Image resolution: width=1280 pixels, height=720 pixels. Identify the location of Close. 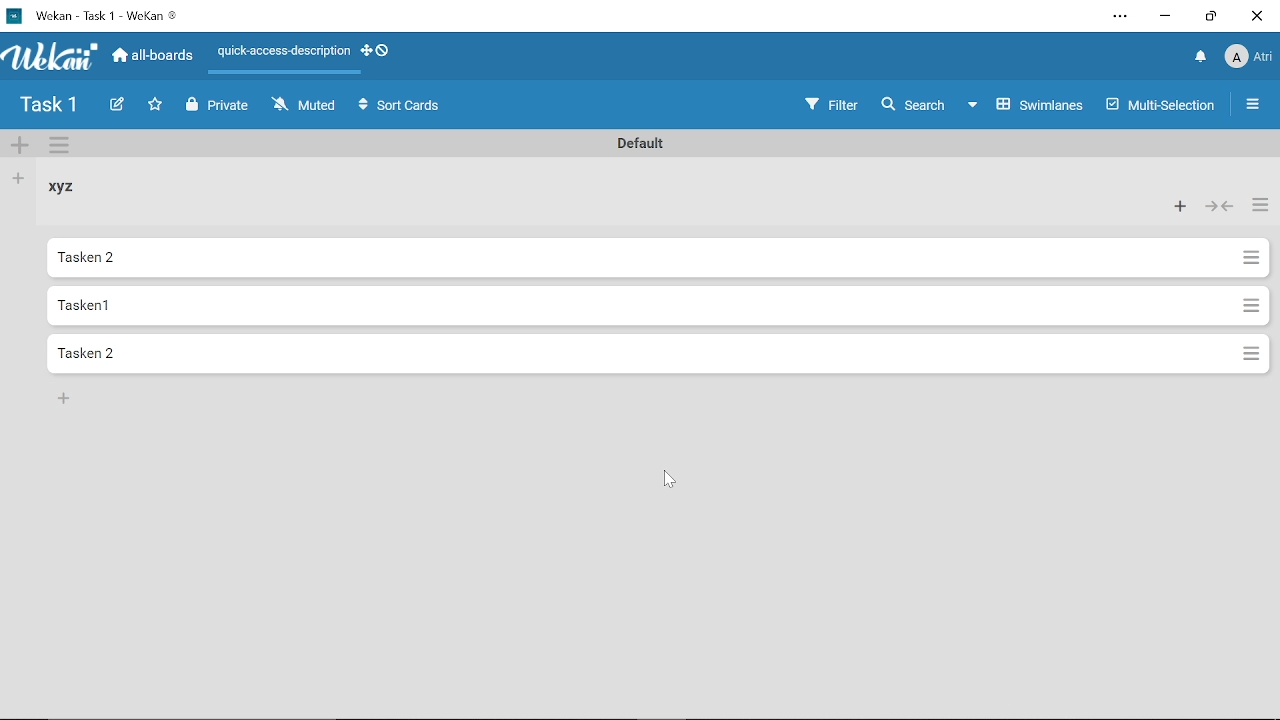
(1258, 16).